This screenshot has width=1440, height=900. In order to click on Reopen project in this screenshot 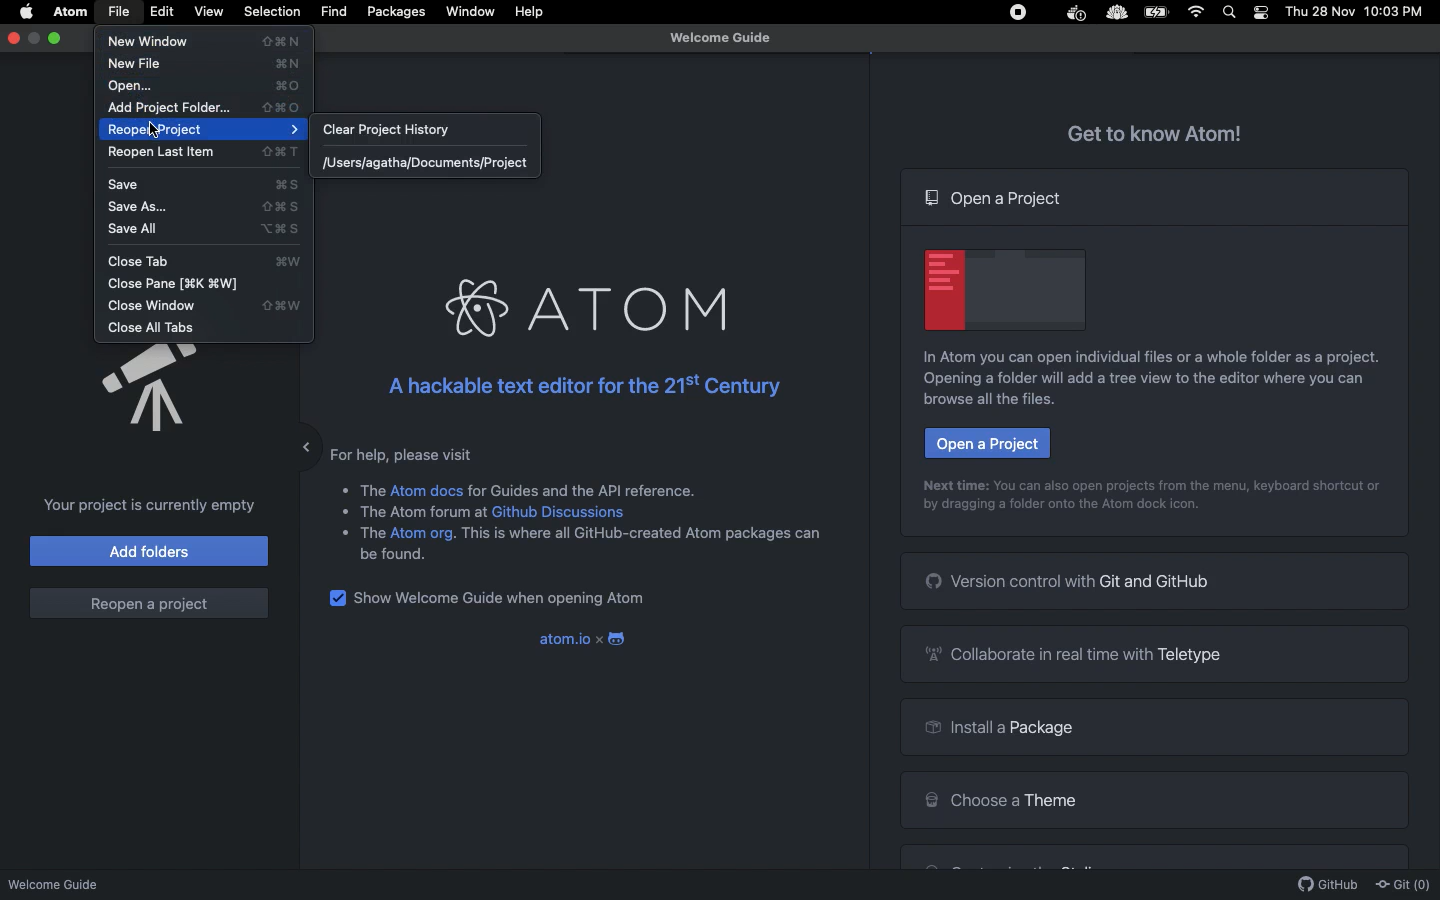, I will do `click(208, 130)`.